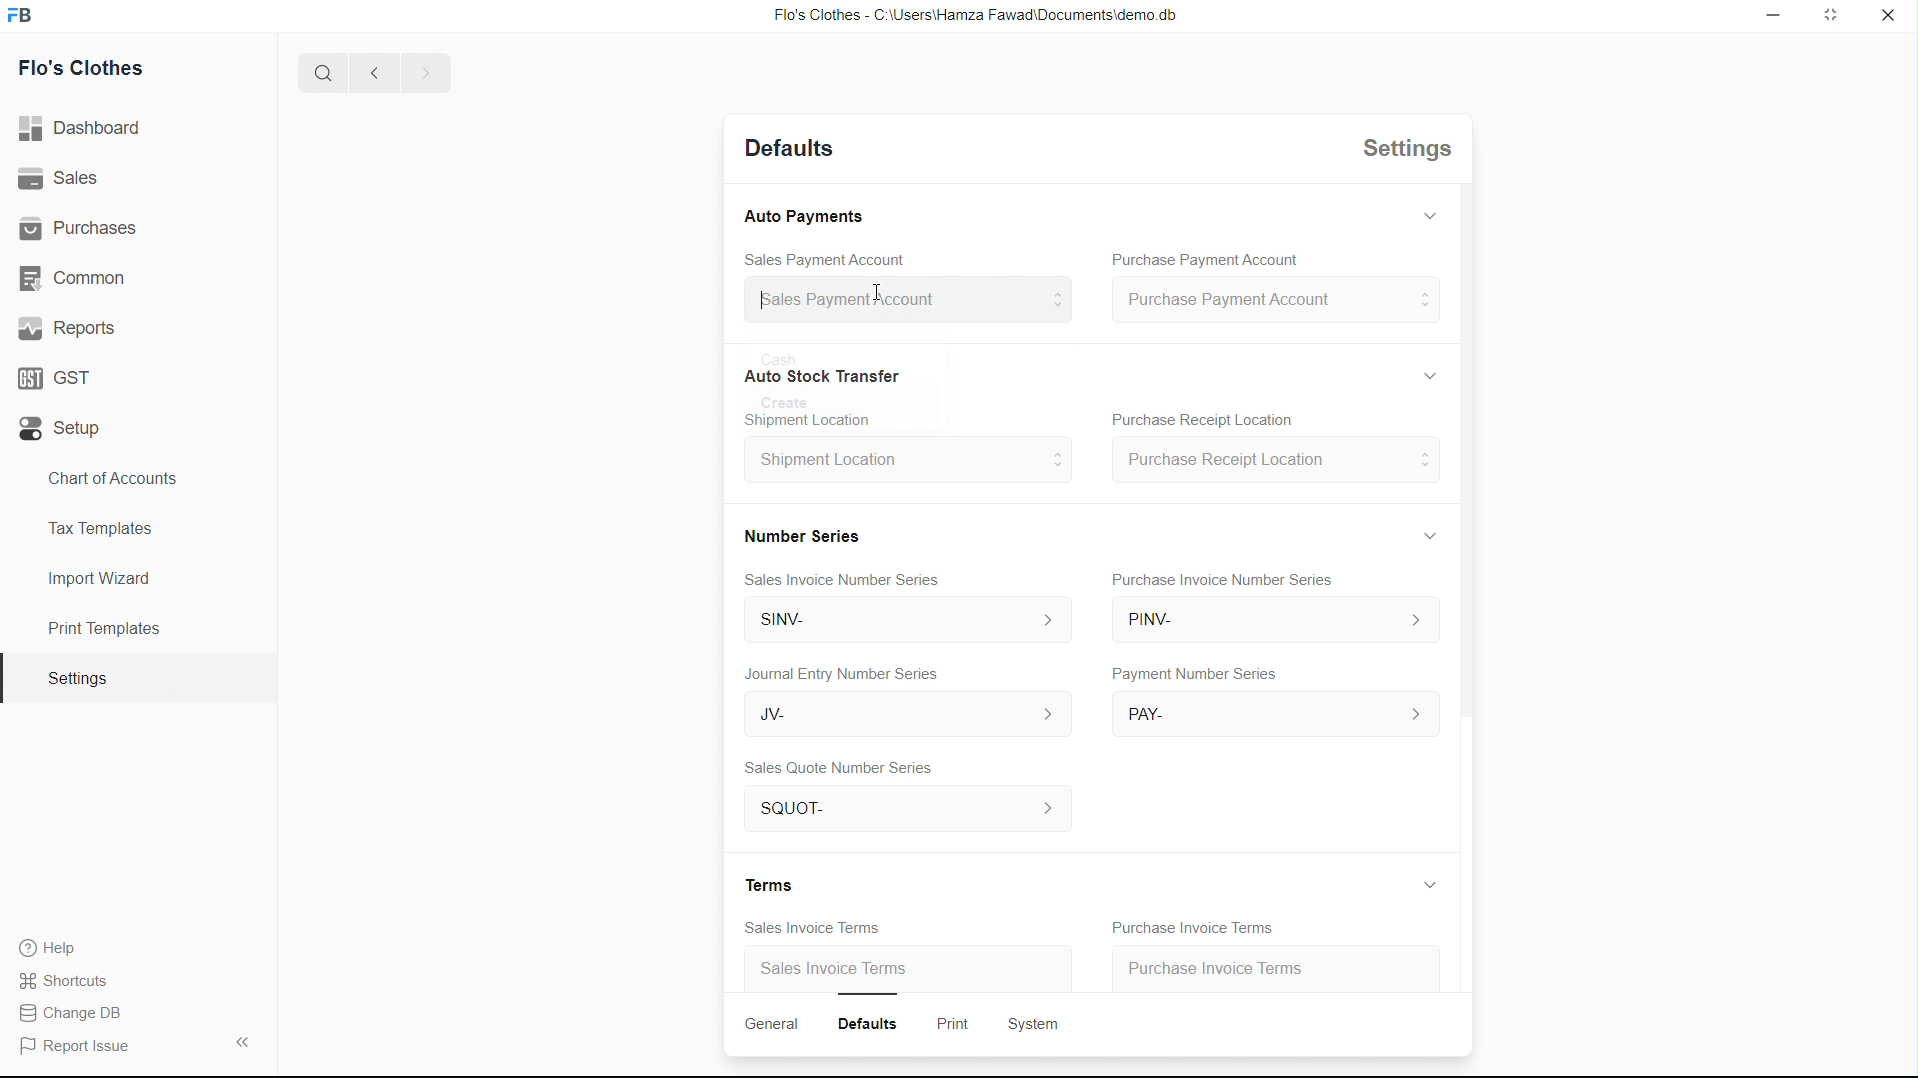 Image resolution: width=1918 pixels, height=1078 pixels. Describe the element at coordinates (1192, 675) in the screenshot. I see `Payment Number Series` at that location.